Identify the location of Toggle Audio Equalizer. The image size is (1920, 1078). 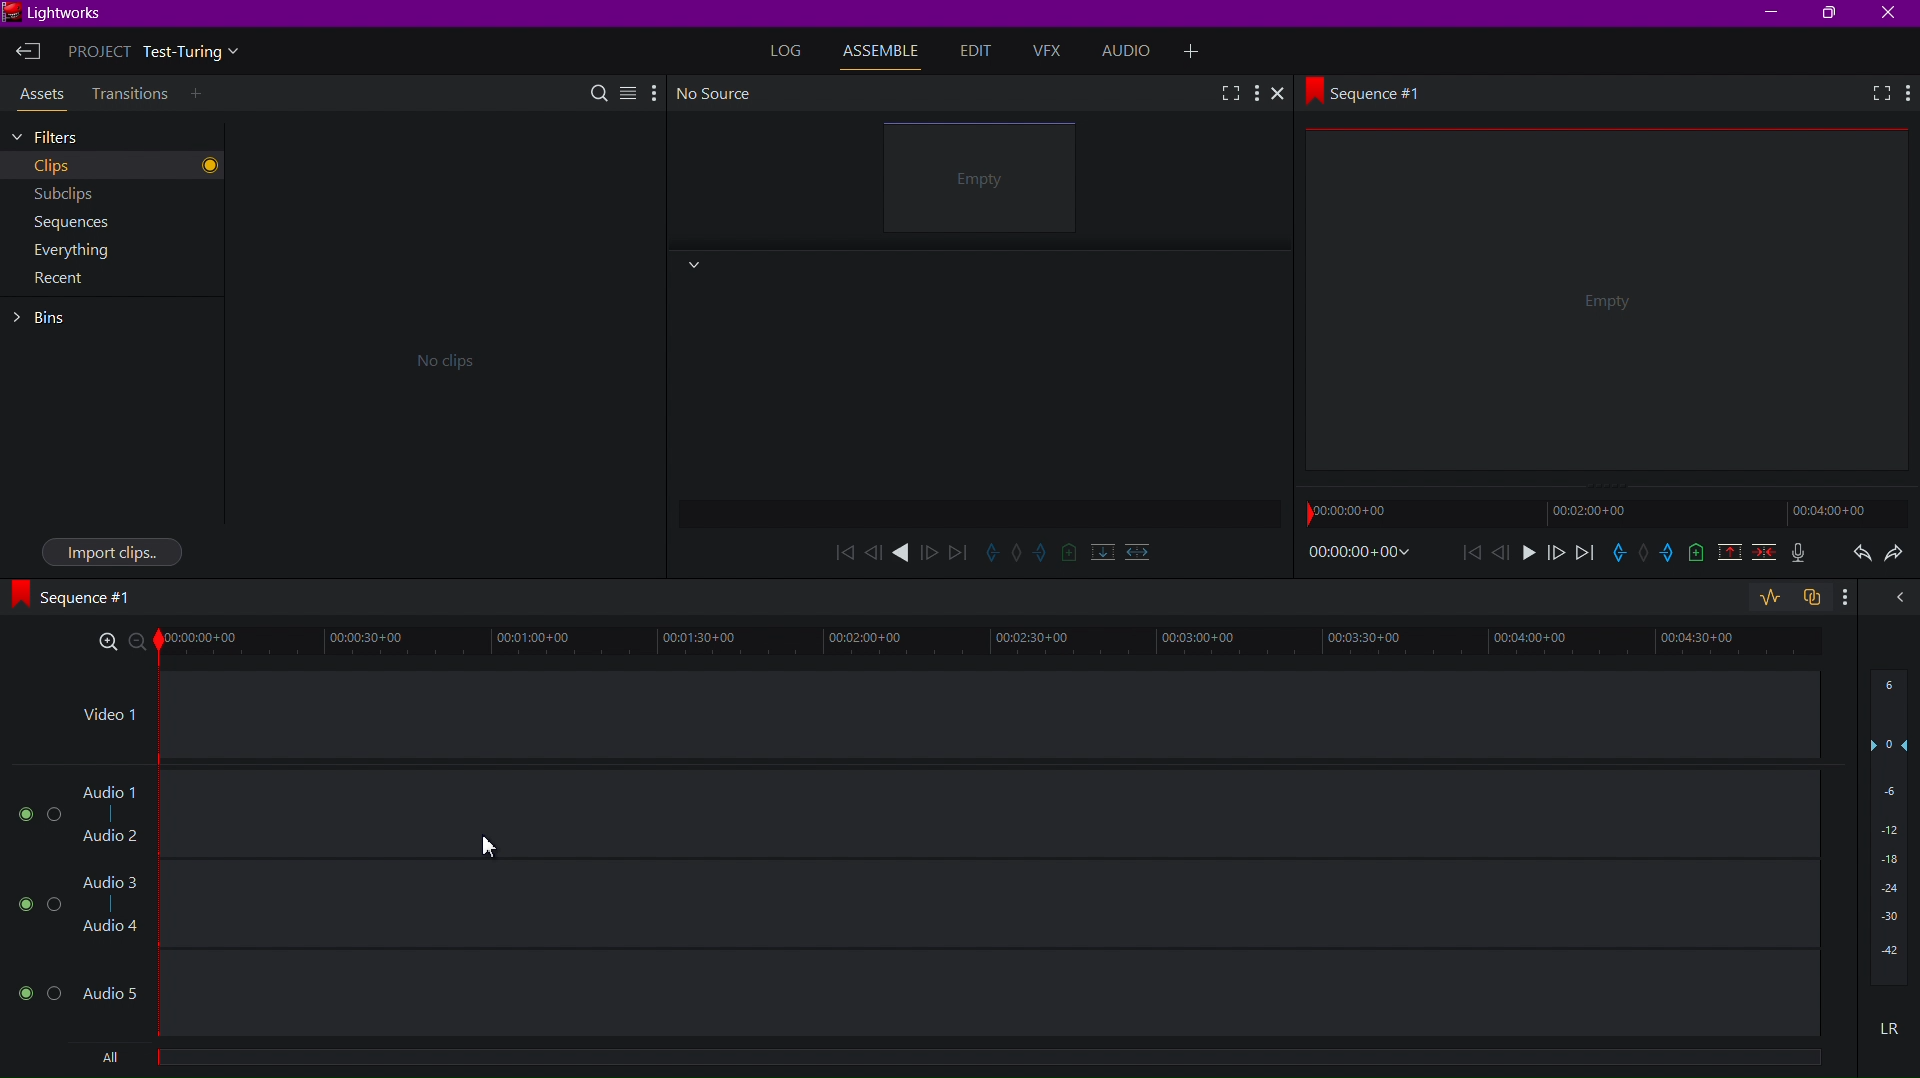
(1768, 598).